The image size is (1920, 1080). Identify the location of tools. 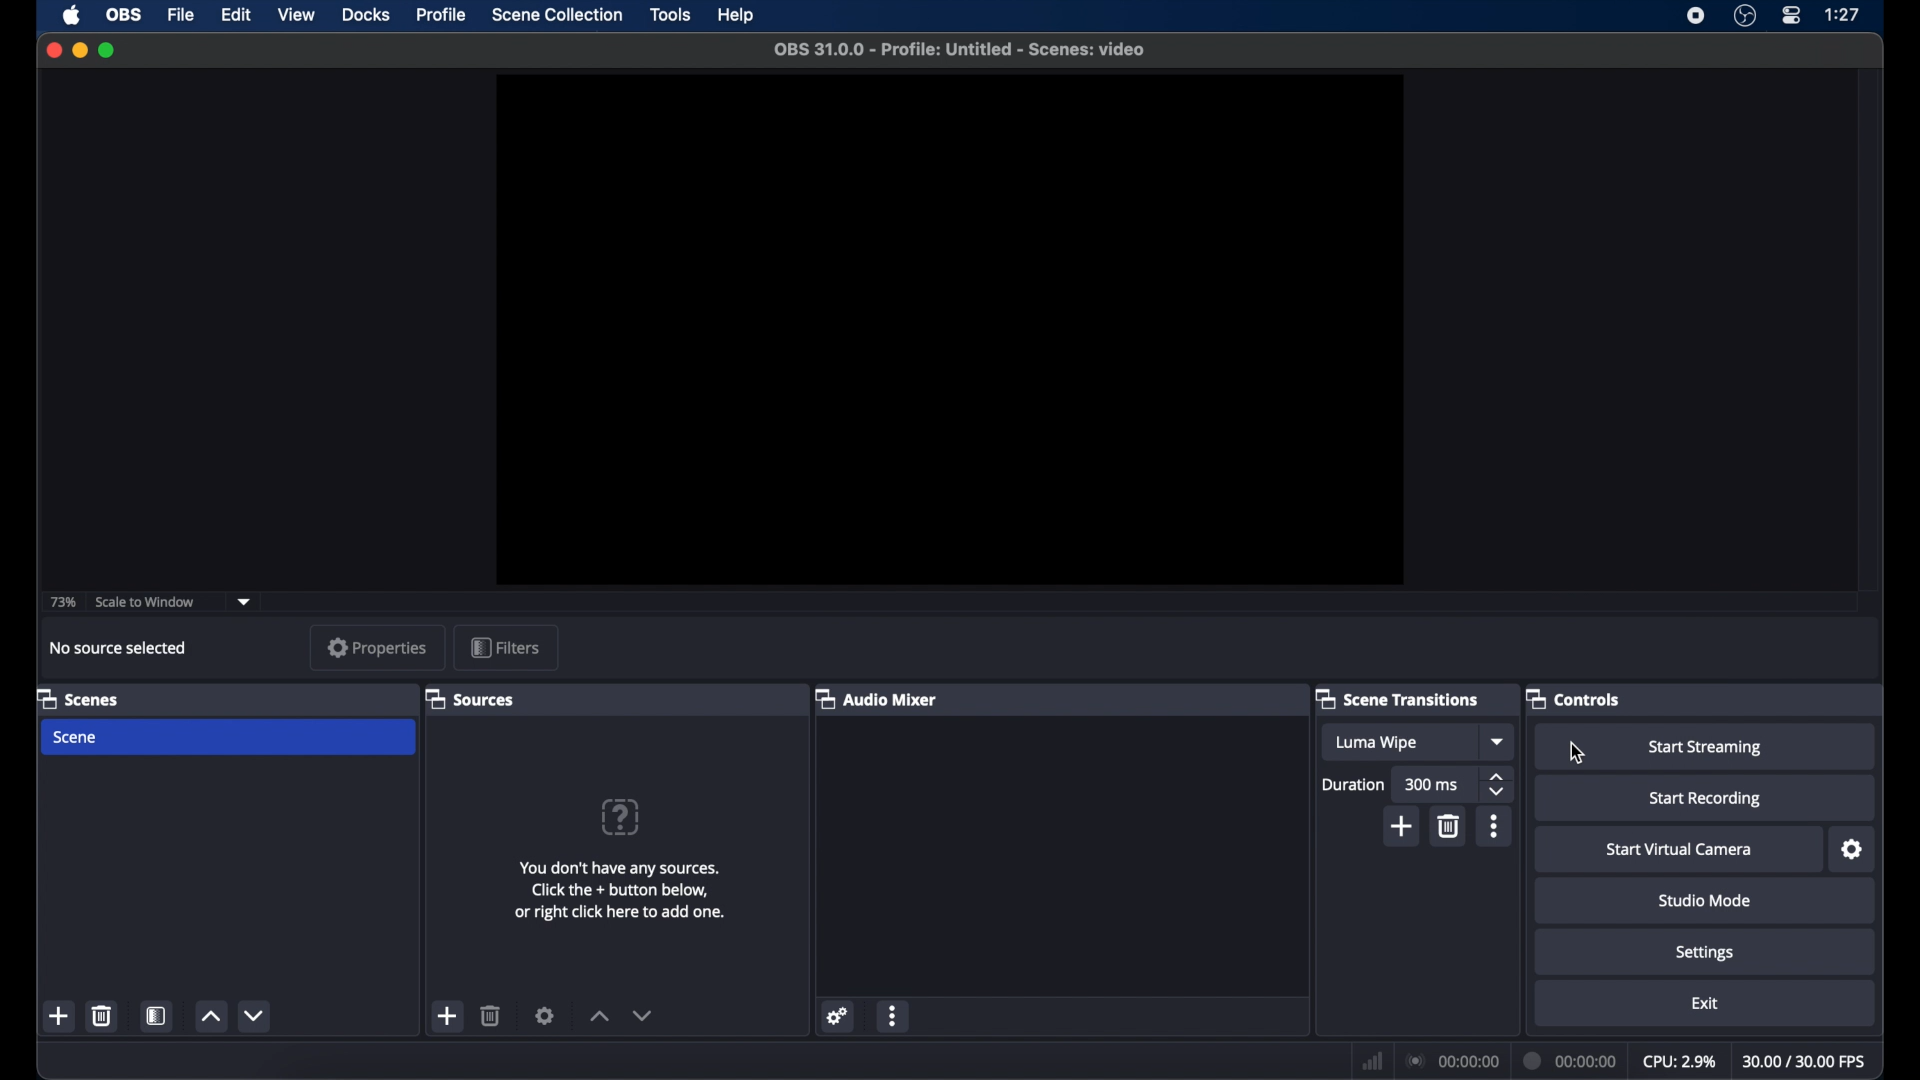
(672, 15).